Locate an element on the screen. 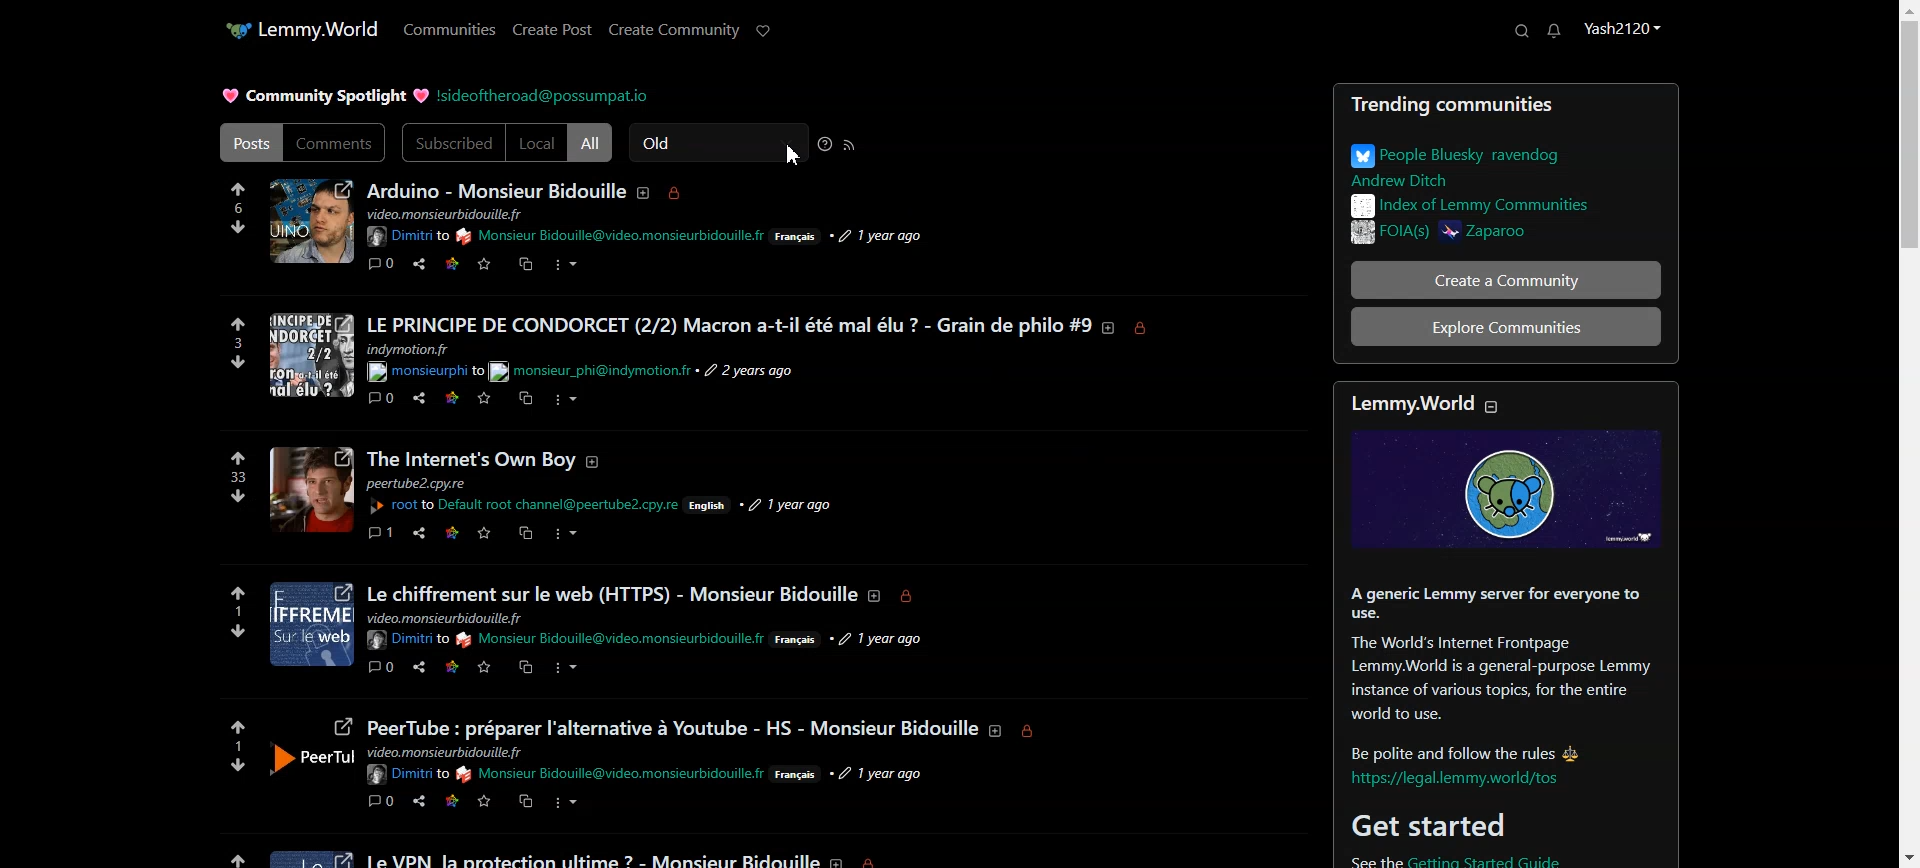 The height and width of the screenshot is (868, 1920). upvote is located at coordinates (225, 854).